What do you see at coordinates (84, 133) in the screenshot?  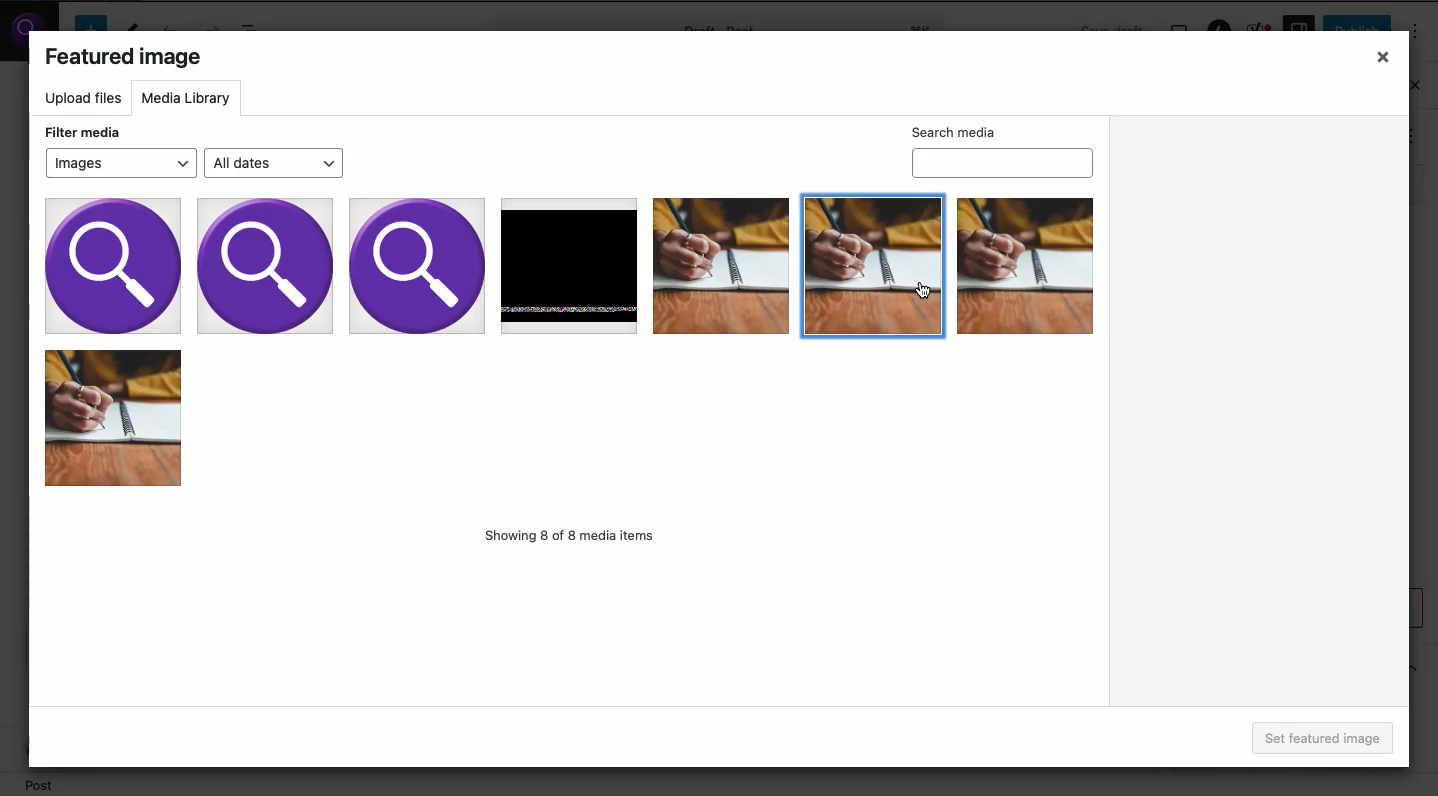 I see `Filter media` at bounding box center [84, 133].